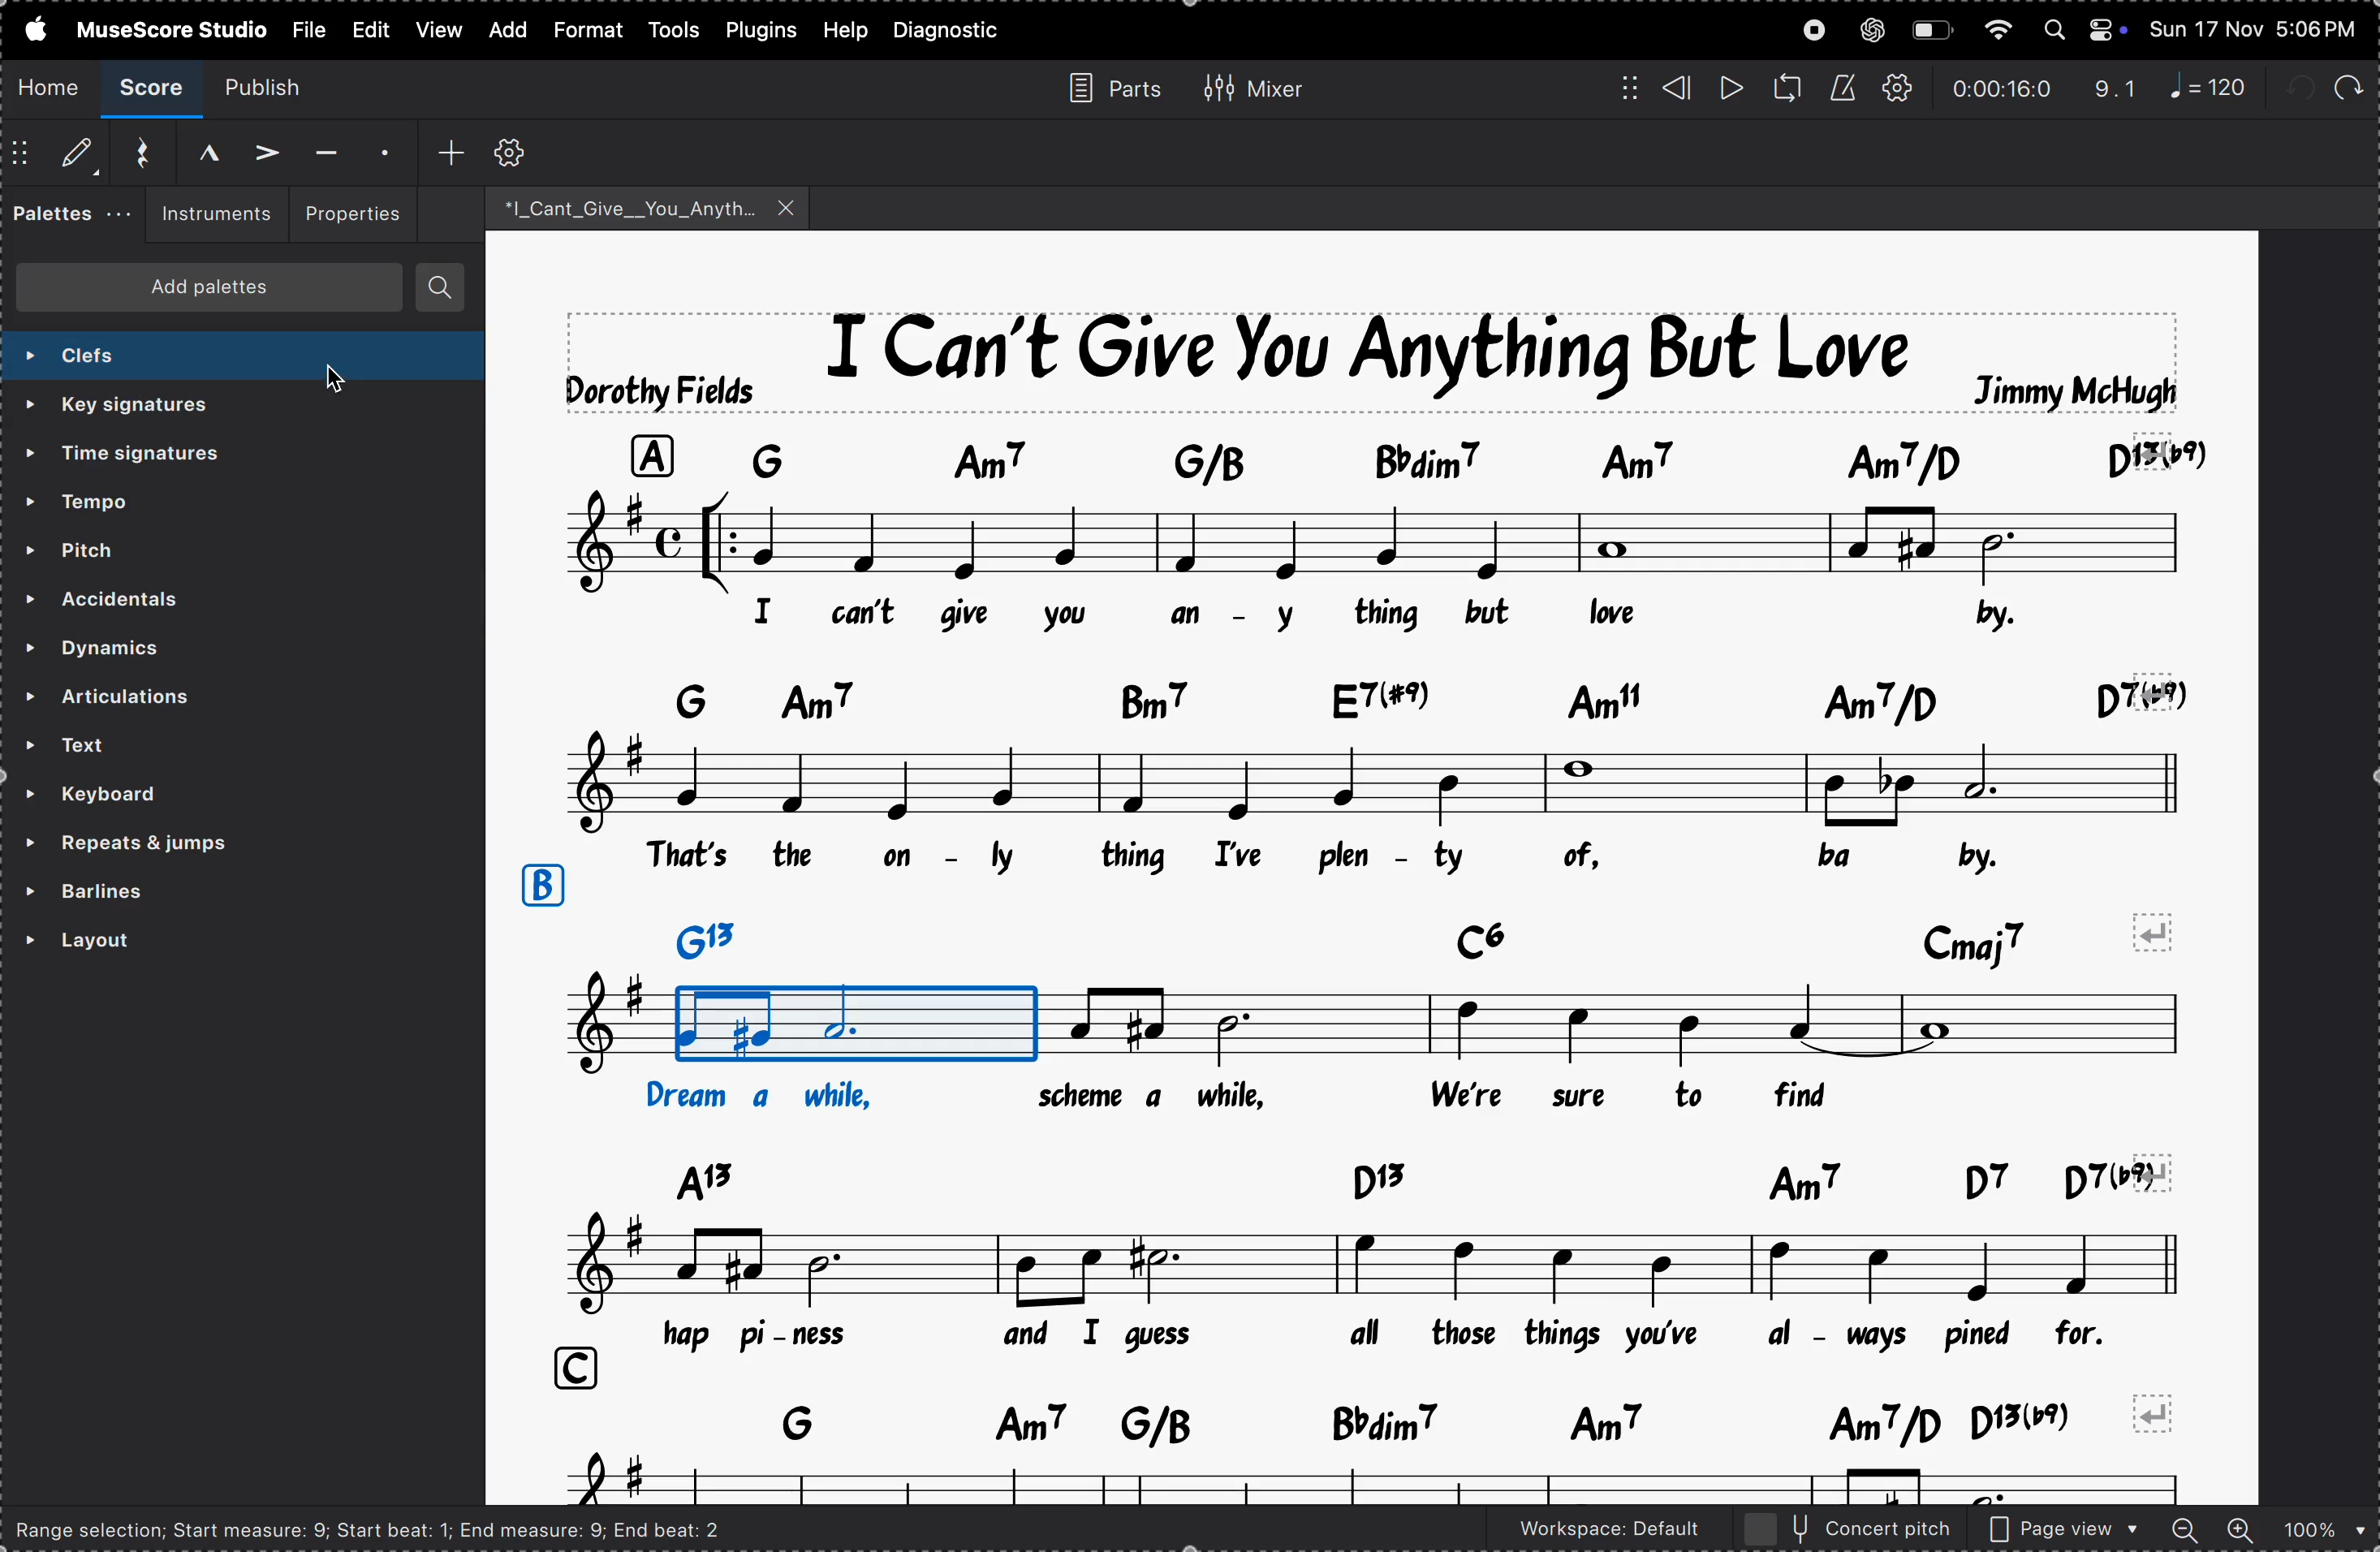  Describe the element at coordinates (2065, 1530) in the screenshot. I see `page view` at that location.